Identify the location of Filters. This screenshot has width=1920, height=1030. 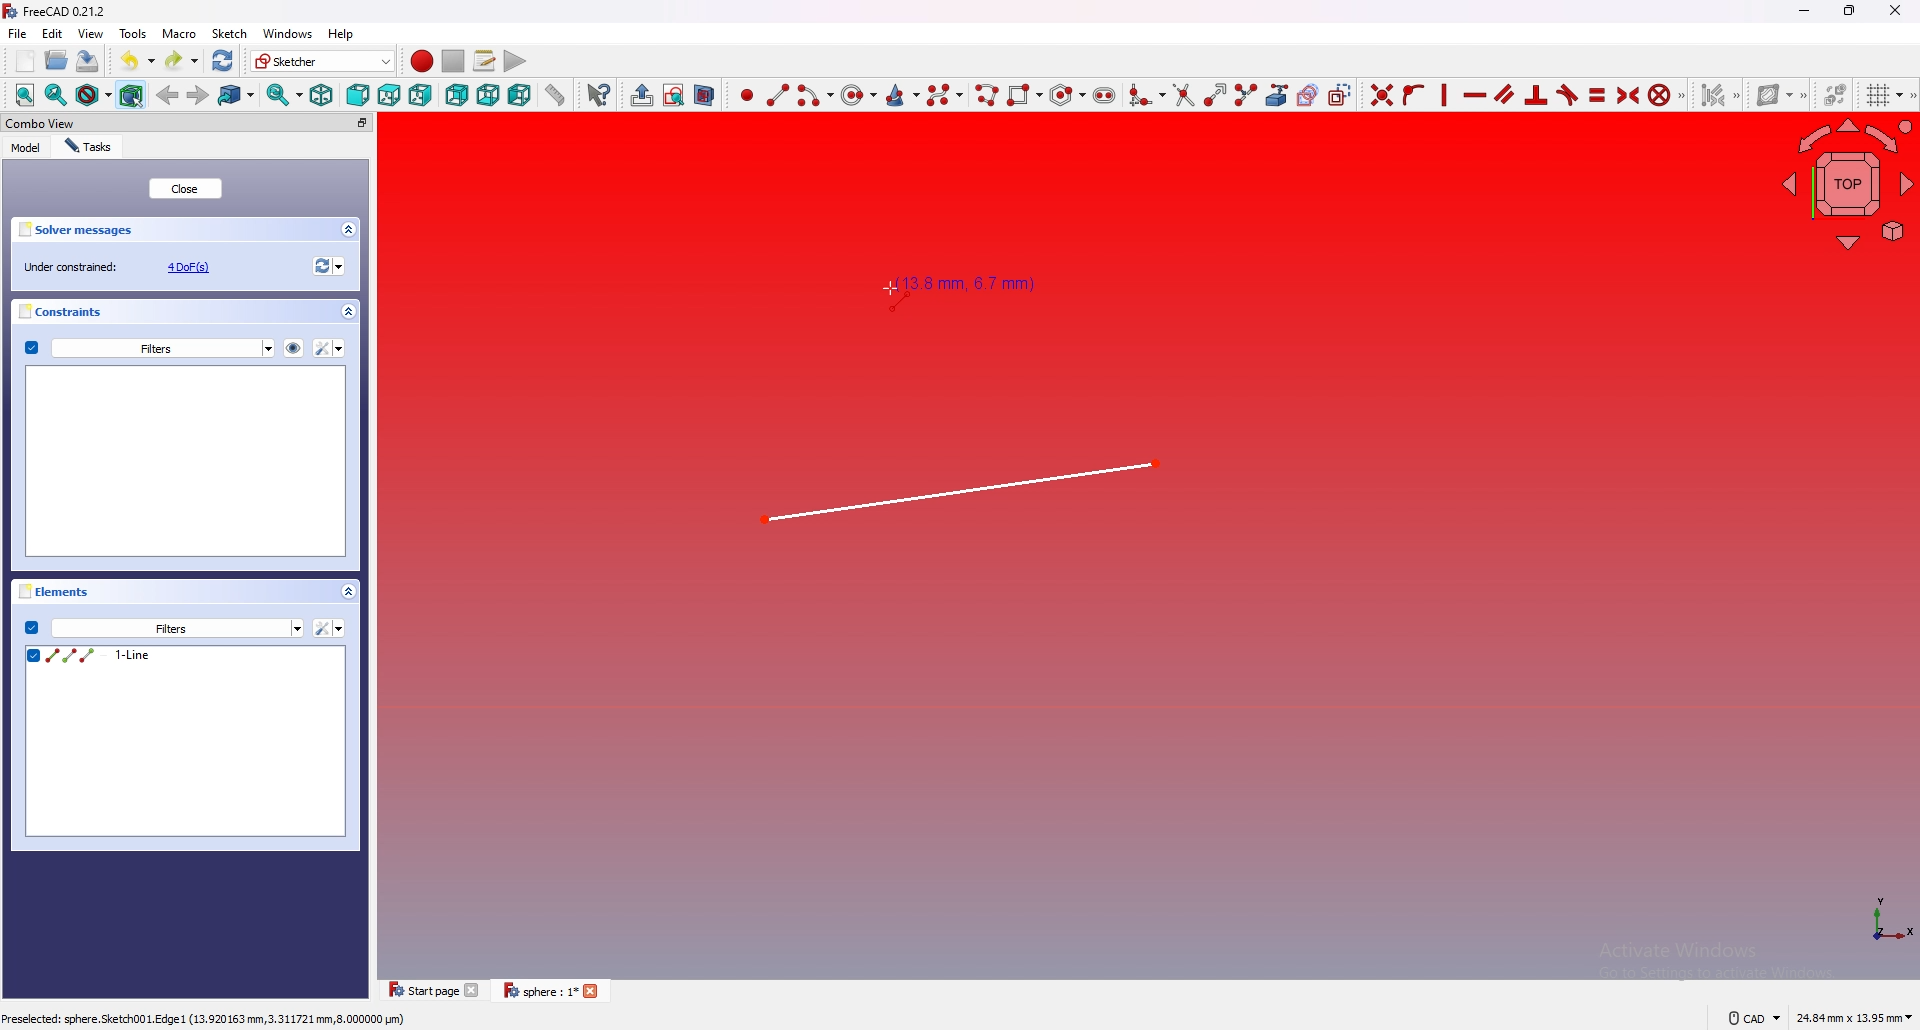
(163, 347).